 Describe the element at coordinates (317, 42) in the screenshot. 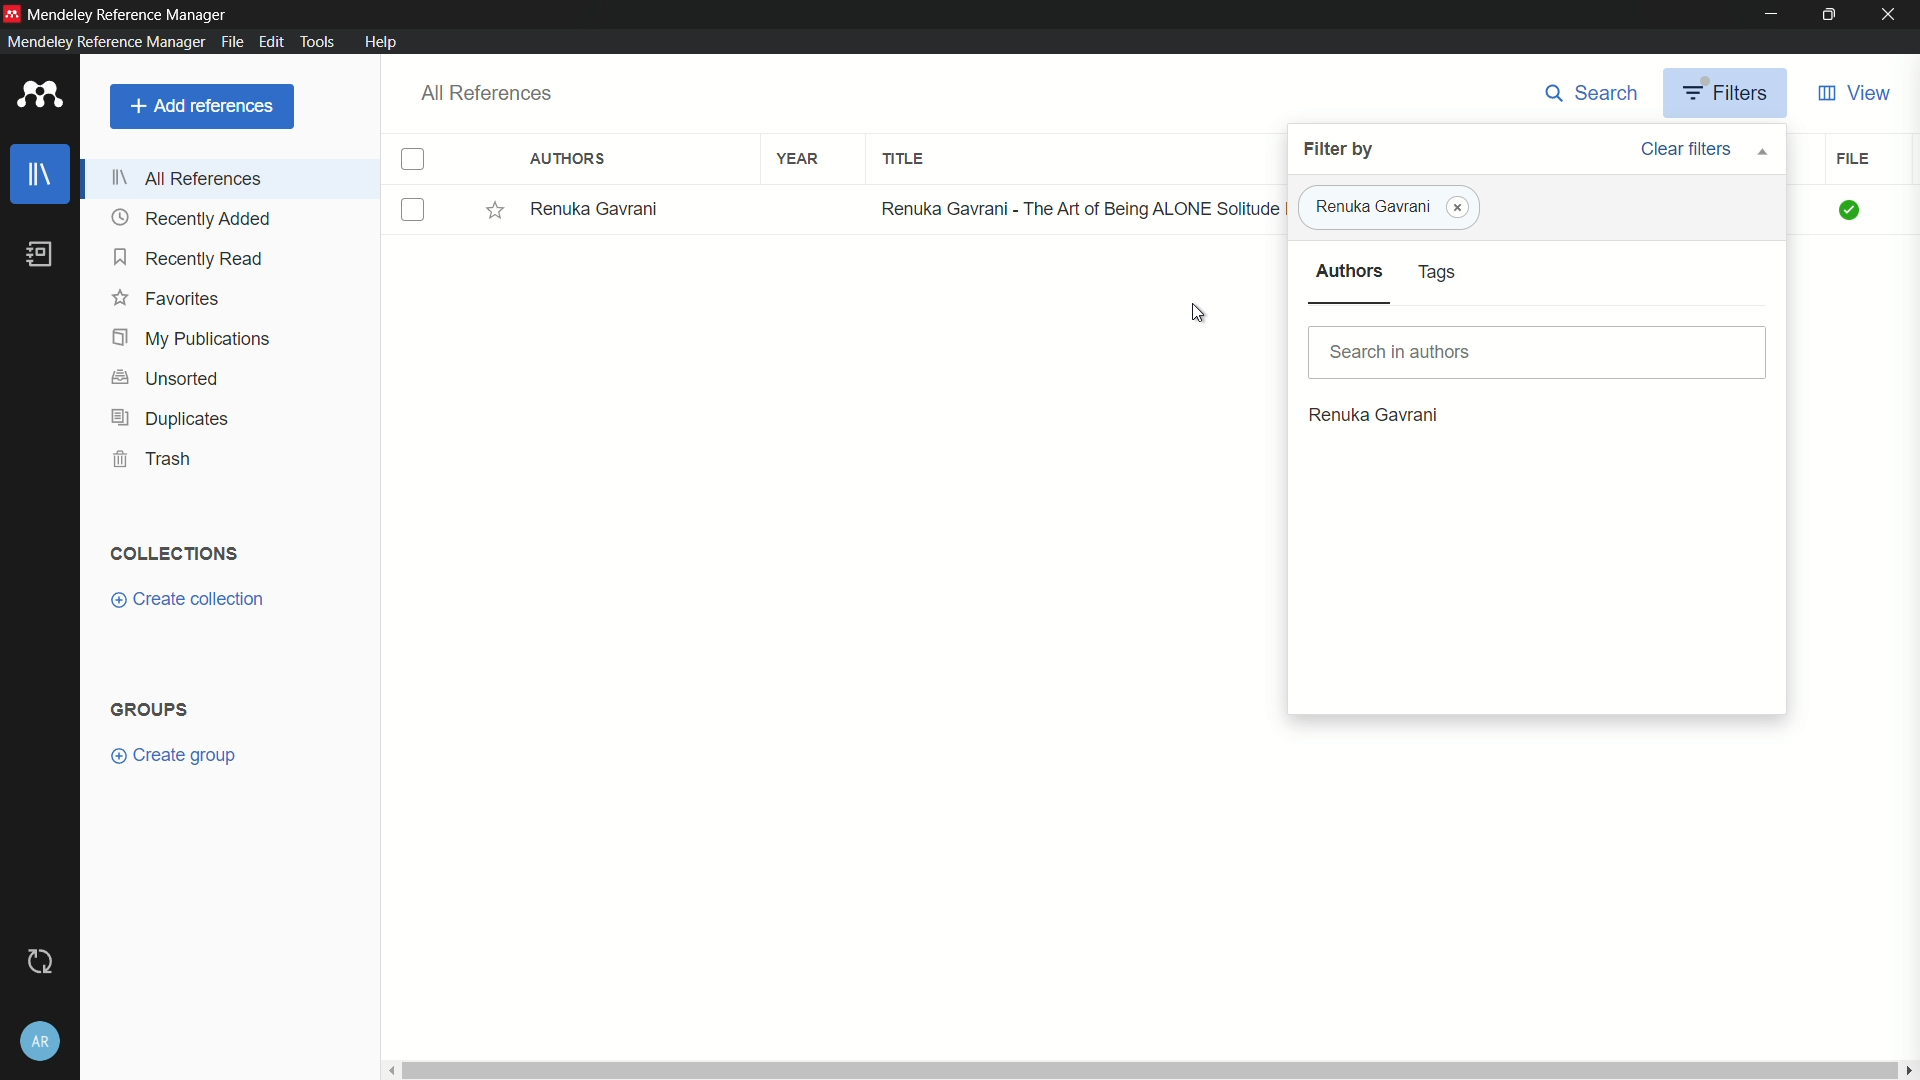

I see `tools menu` at that location.